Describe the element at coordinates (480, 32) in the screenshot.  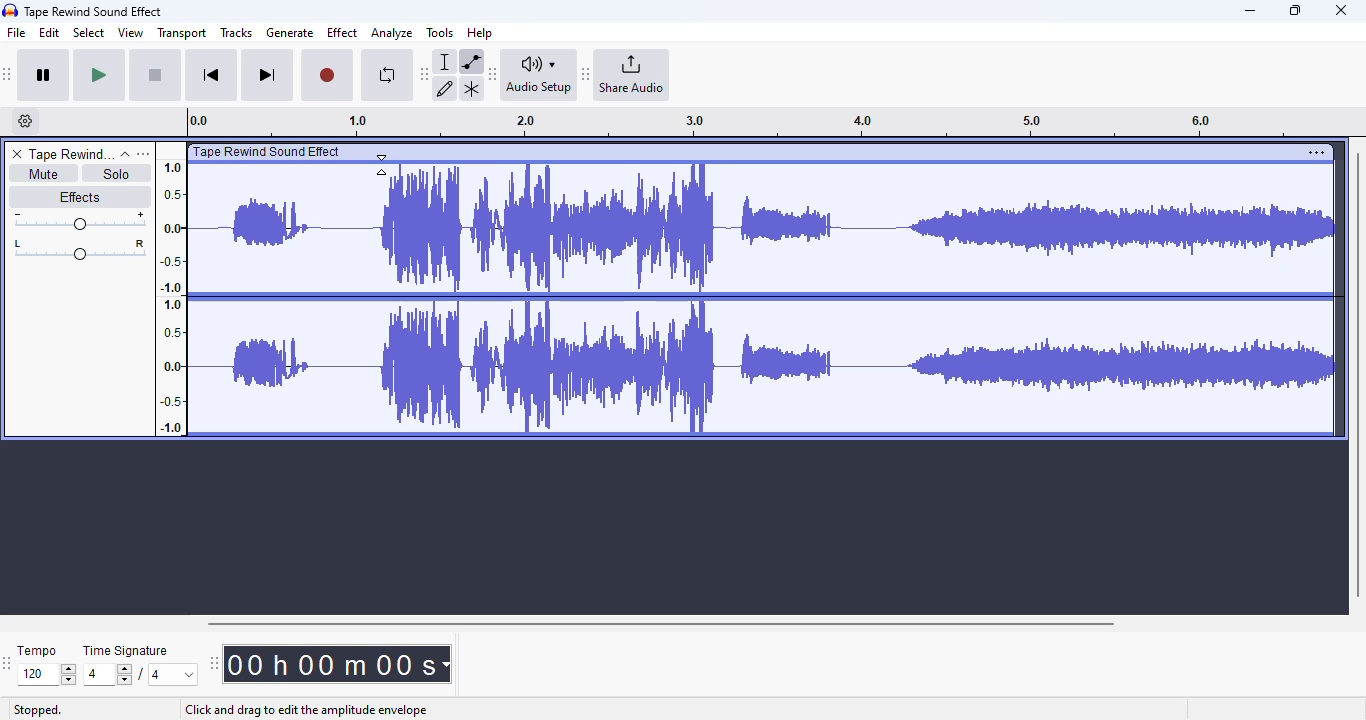
I see `help` at that location.